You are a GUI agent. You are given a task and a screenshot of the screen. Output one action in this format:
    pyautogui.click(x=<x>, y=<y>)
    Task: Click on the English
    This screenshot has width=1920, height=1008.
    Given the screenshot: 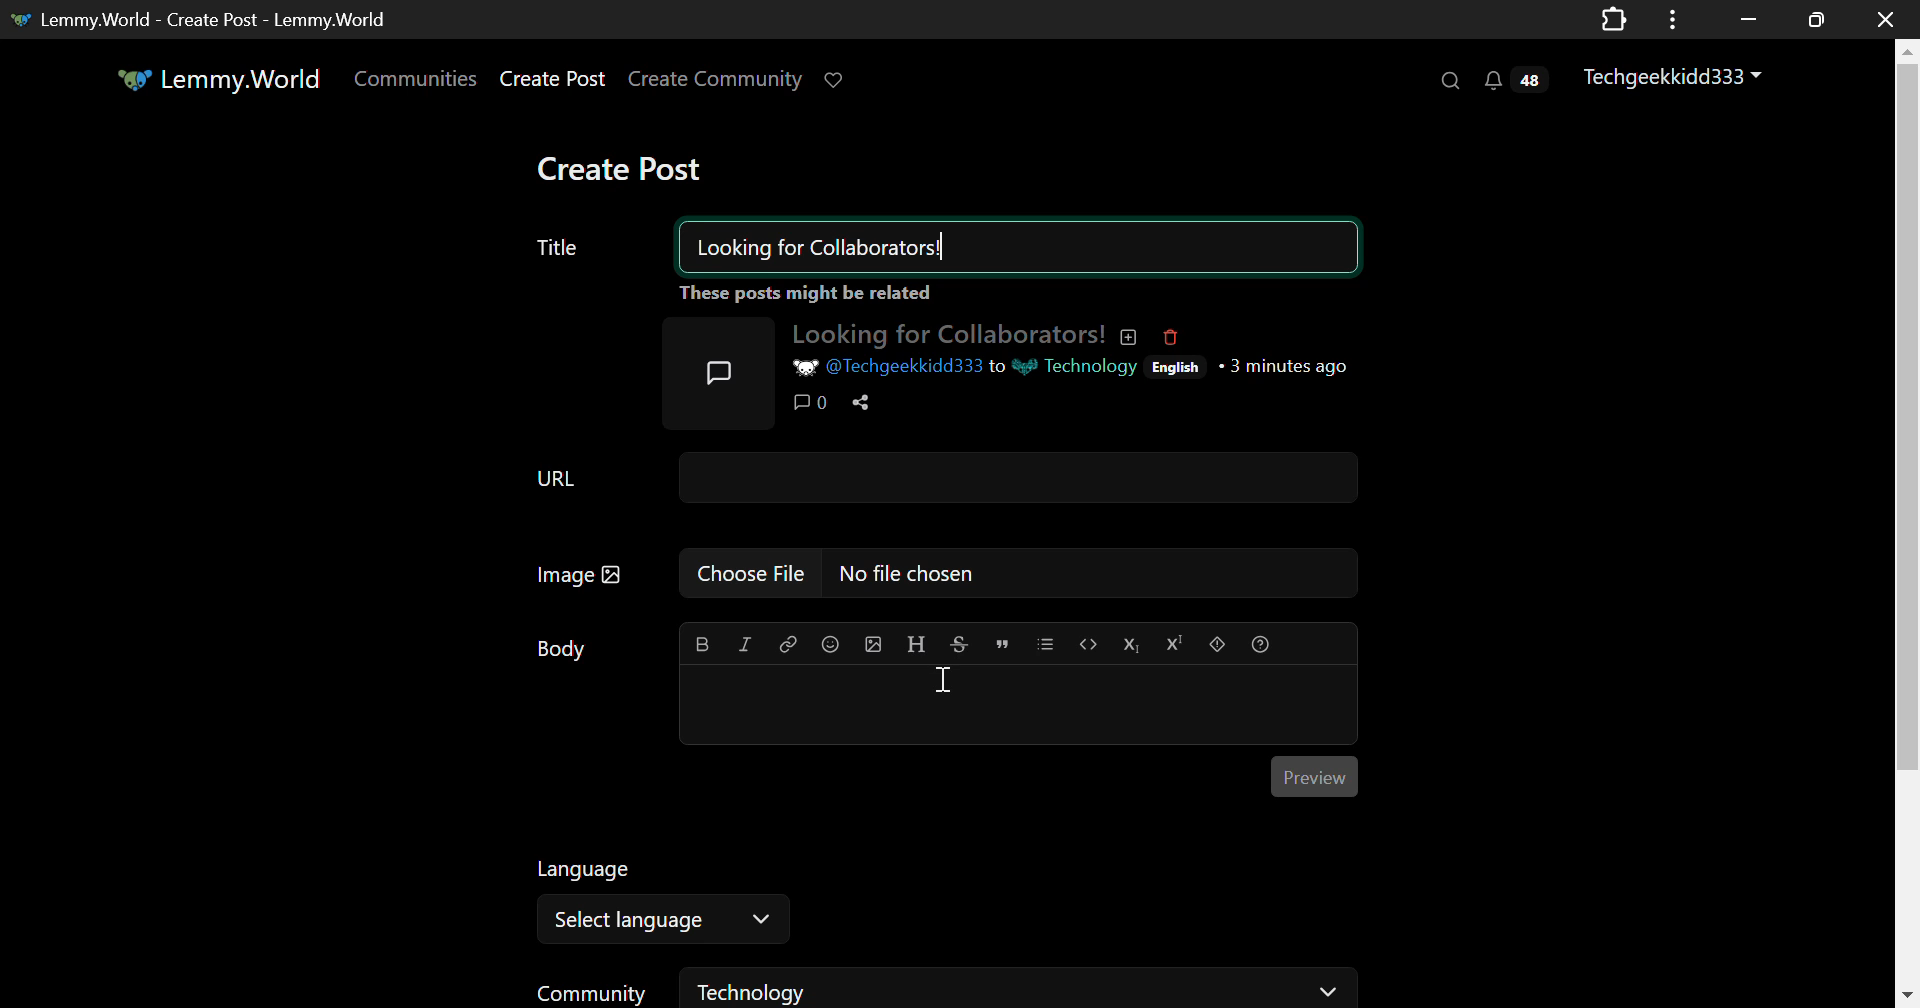 What is the action you would take?
    pyautogui.click(x=1176, y=367)
    